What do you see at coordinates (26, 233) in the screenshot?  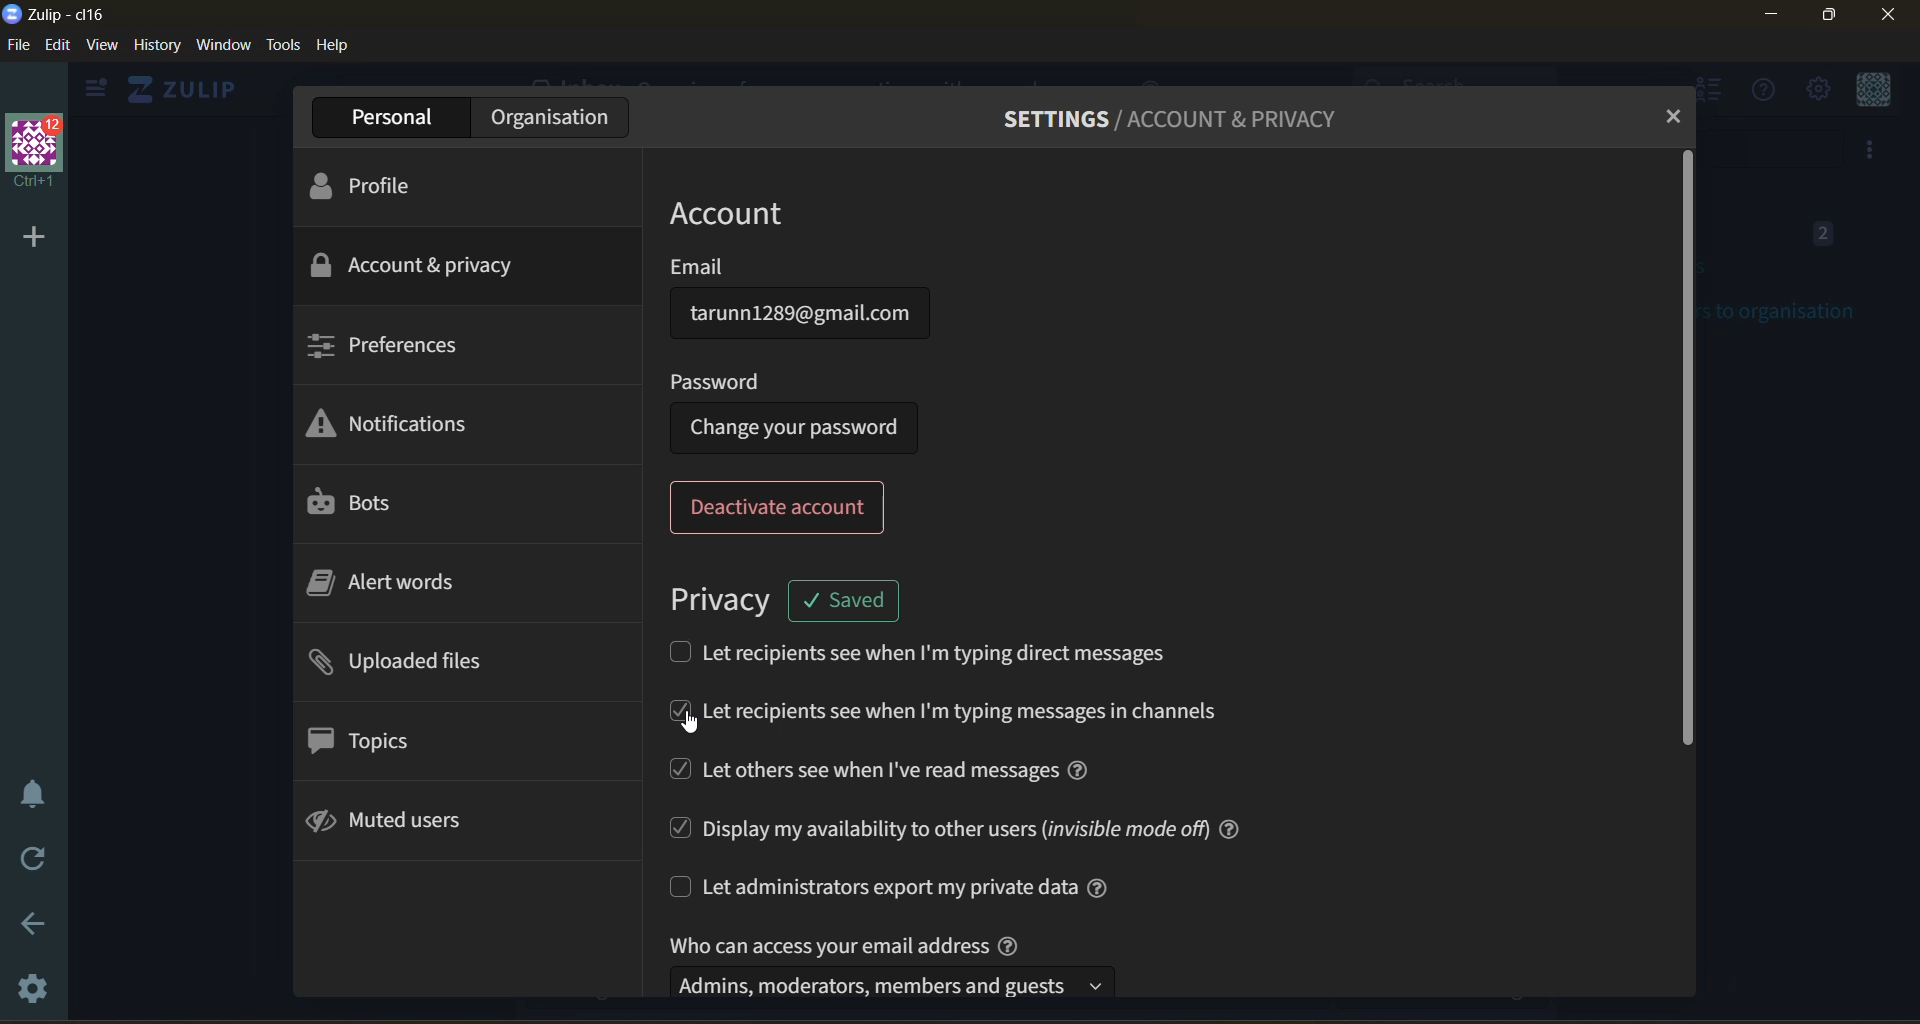 I see `add organisation` at bounding box center [26, 233].